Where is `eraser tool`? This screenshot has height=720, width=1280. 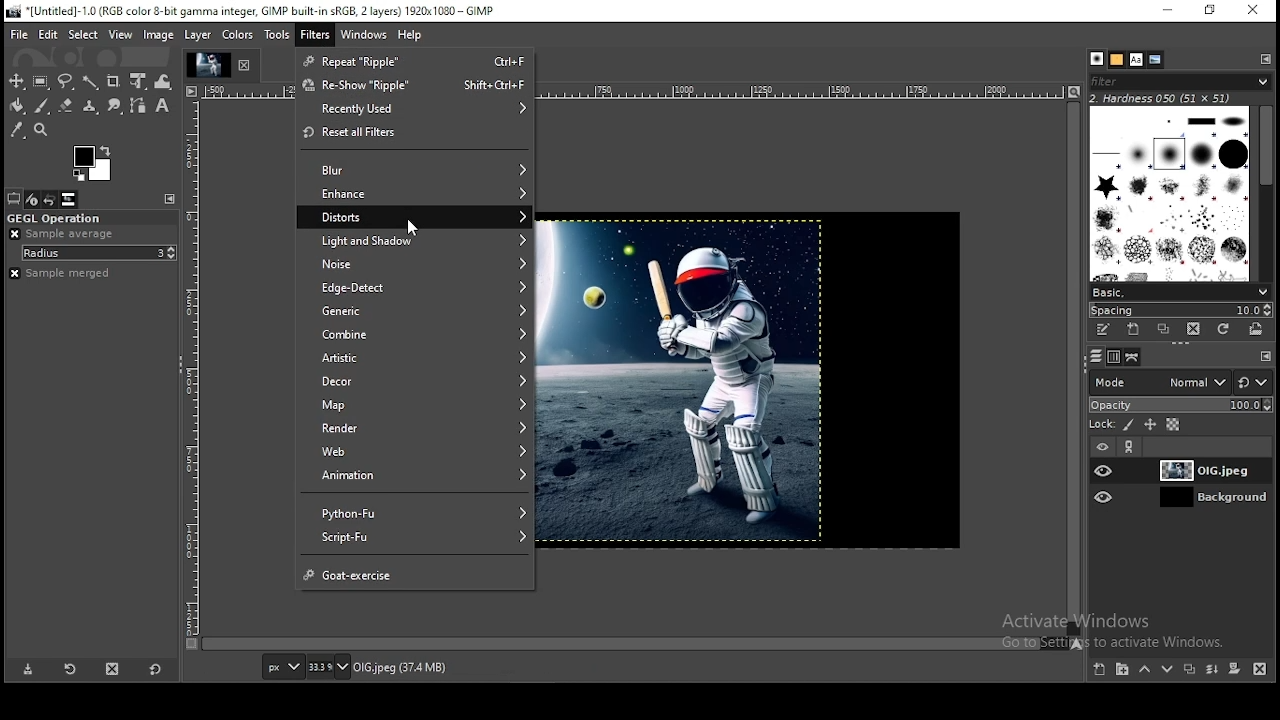 eraser tool is located at coordinates (68, 106).